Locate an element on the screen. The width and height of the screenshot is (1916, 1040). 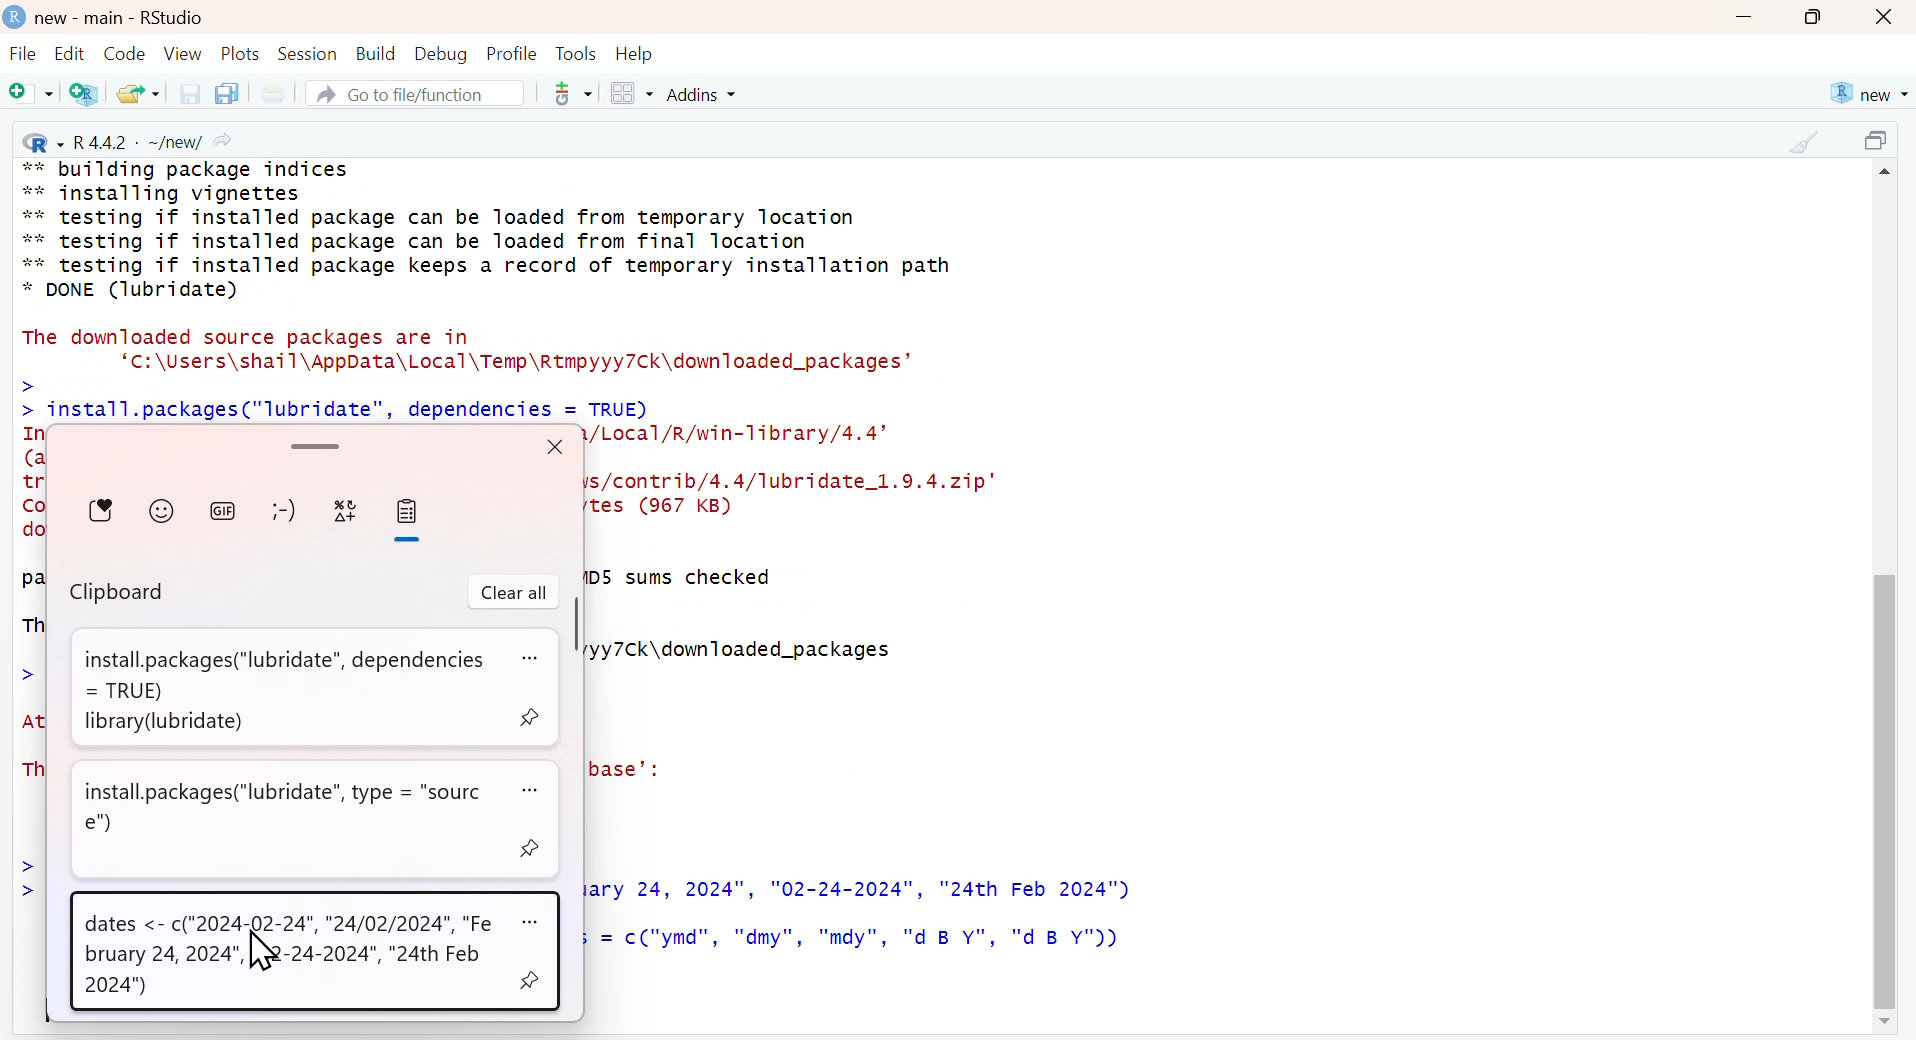
scroll bar is located at coordinates (1884, 784).